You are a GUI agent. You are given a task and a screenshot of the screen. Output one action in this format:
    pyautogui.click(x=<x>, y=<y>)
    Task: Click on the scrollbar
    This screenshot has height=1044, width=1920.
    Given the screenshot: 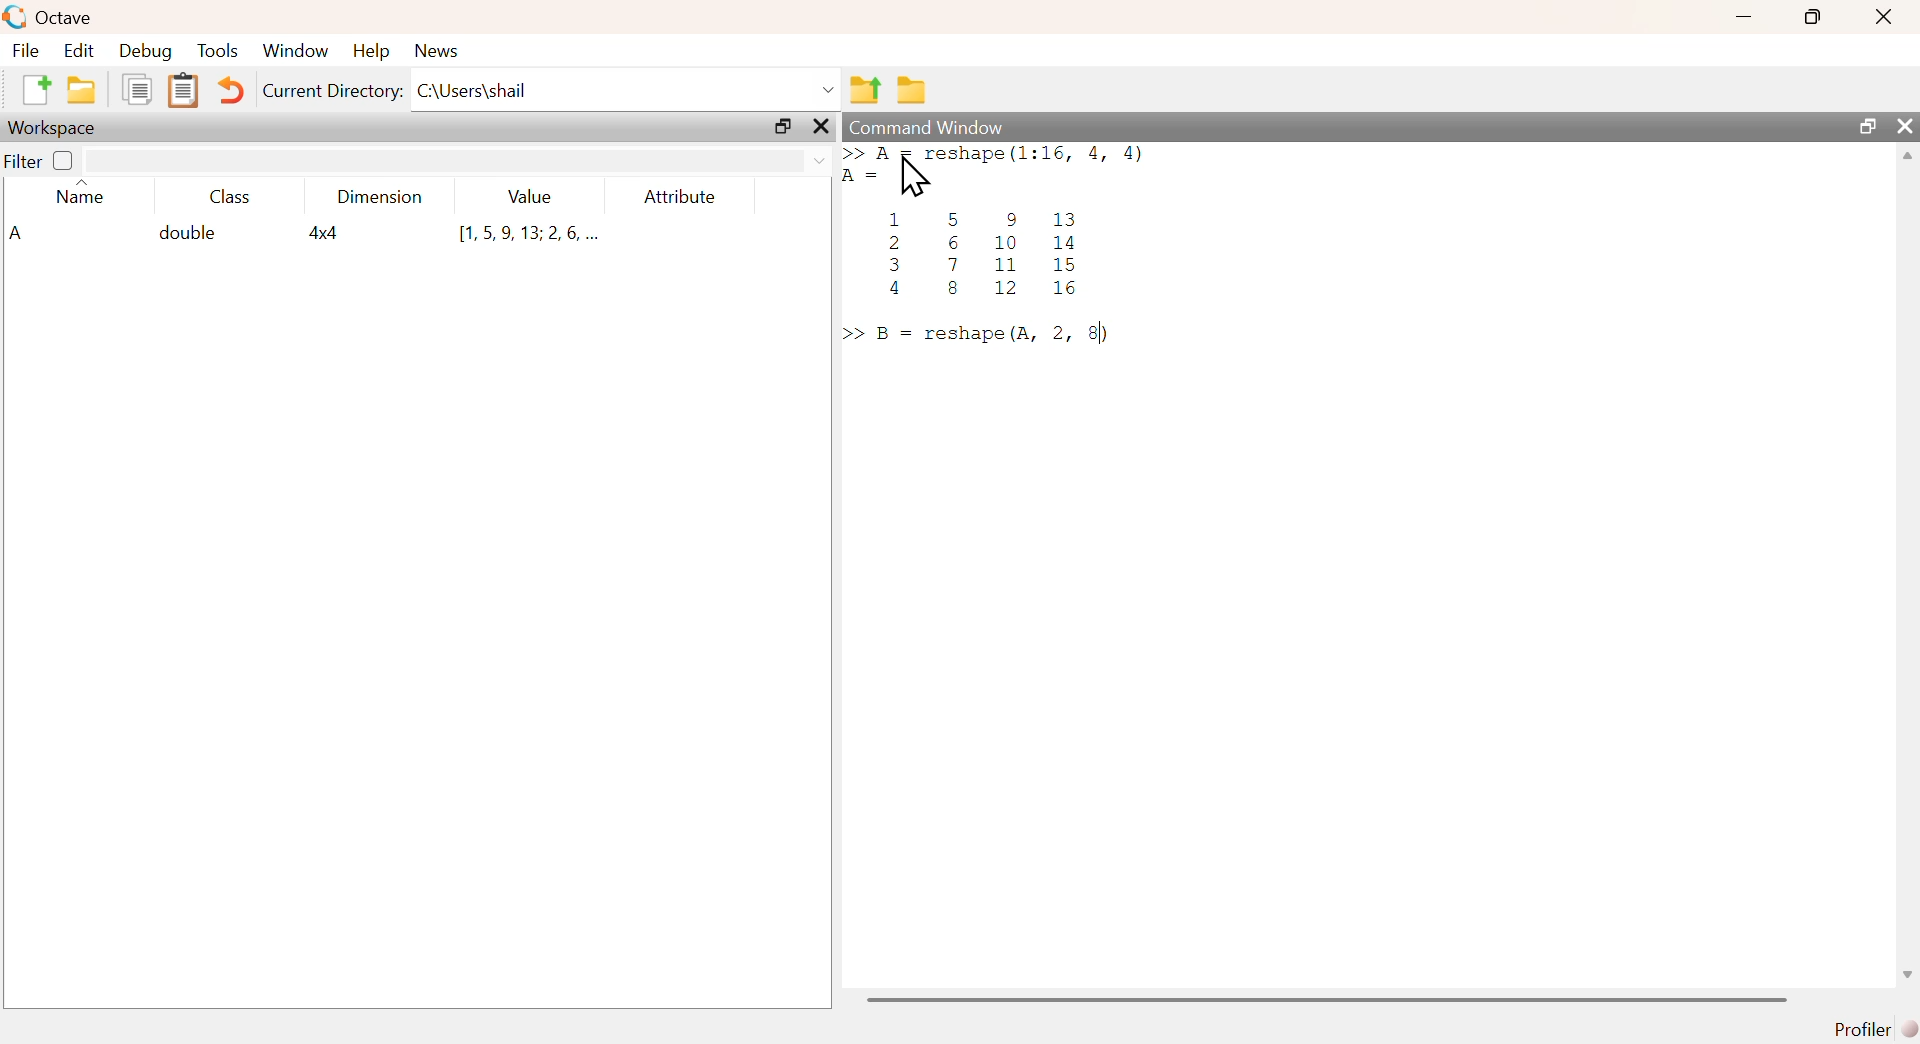 What is the action you would take?
    pyautogui.click(x=1327, y=999)
    